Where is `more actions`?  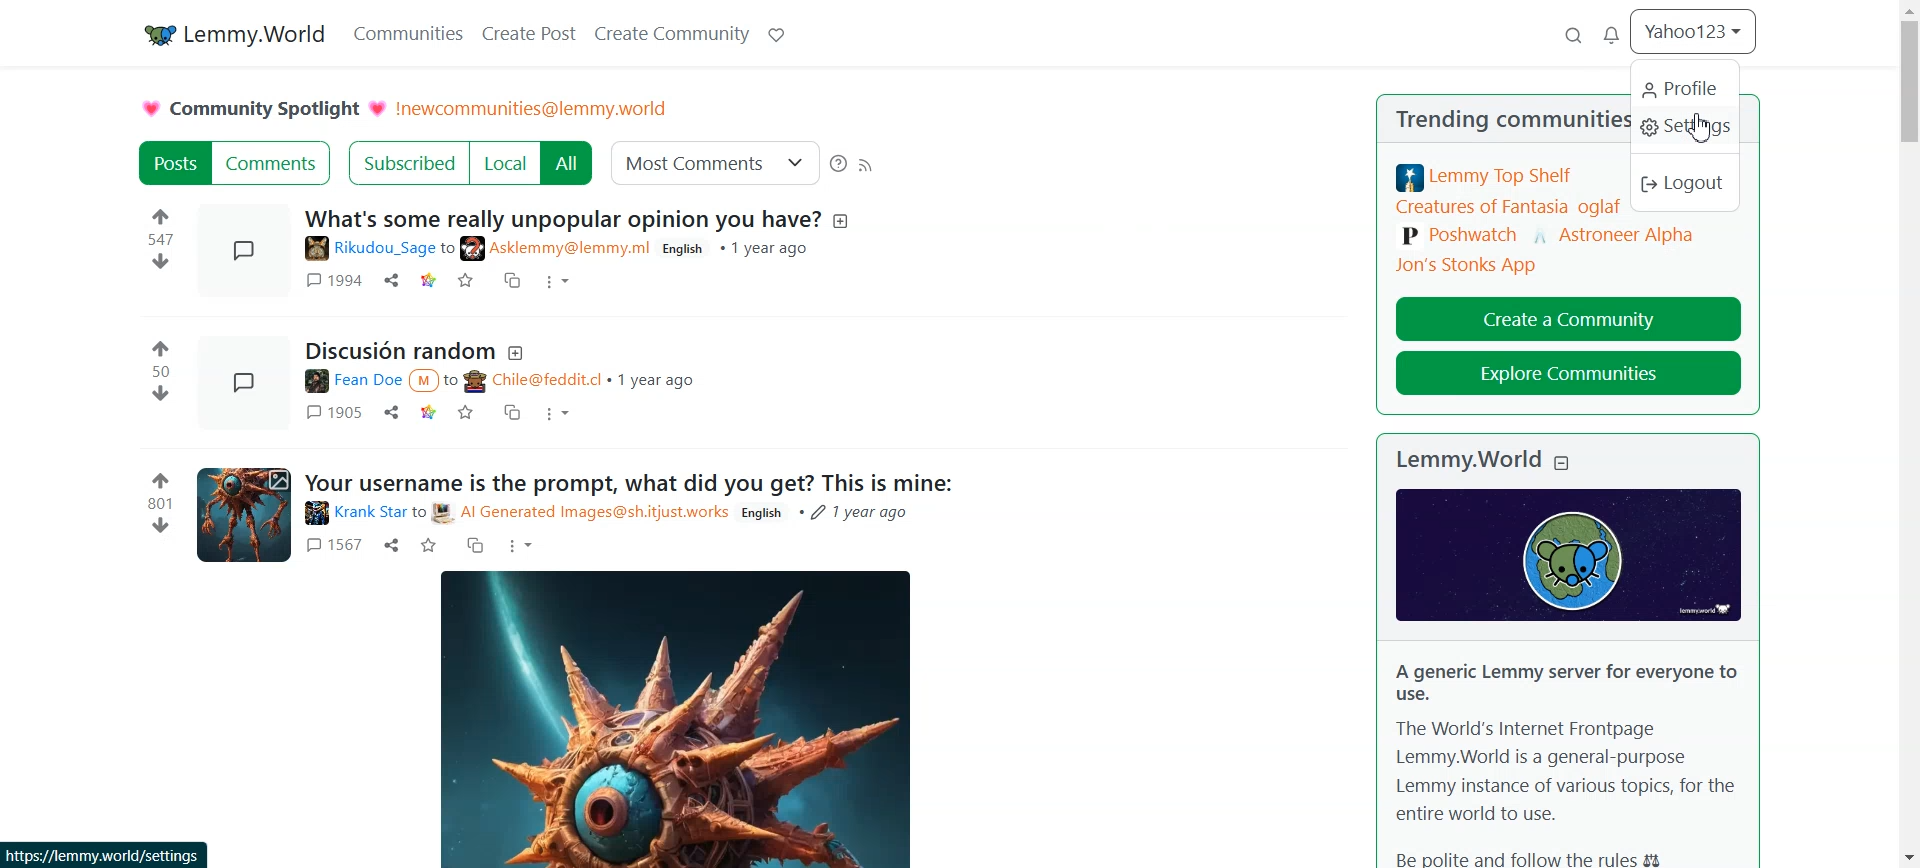
more actions is located at coordinates (559, 283).